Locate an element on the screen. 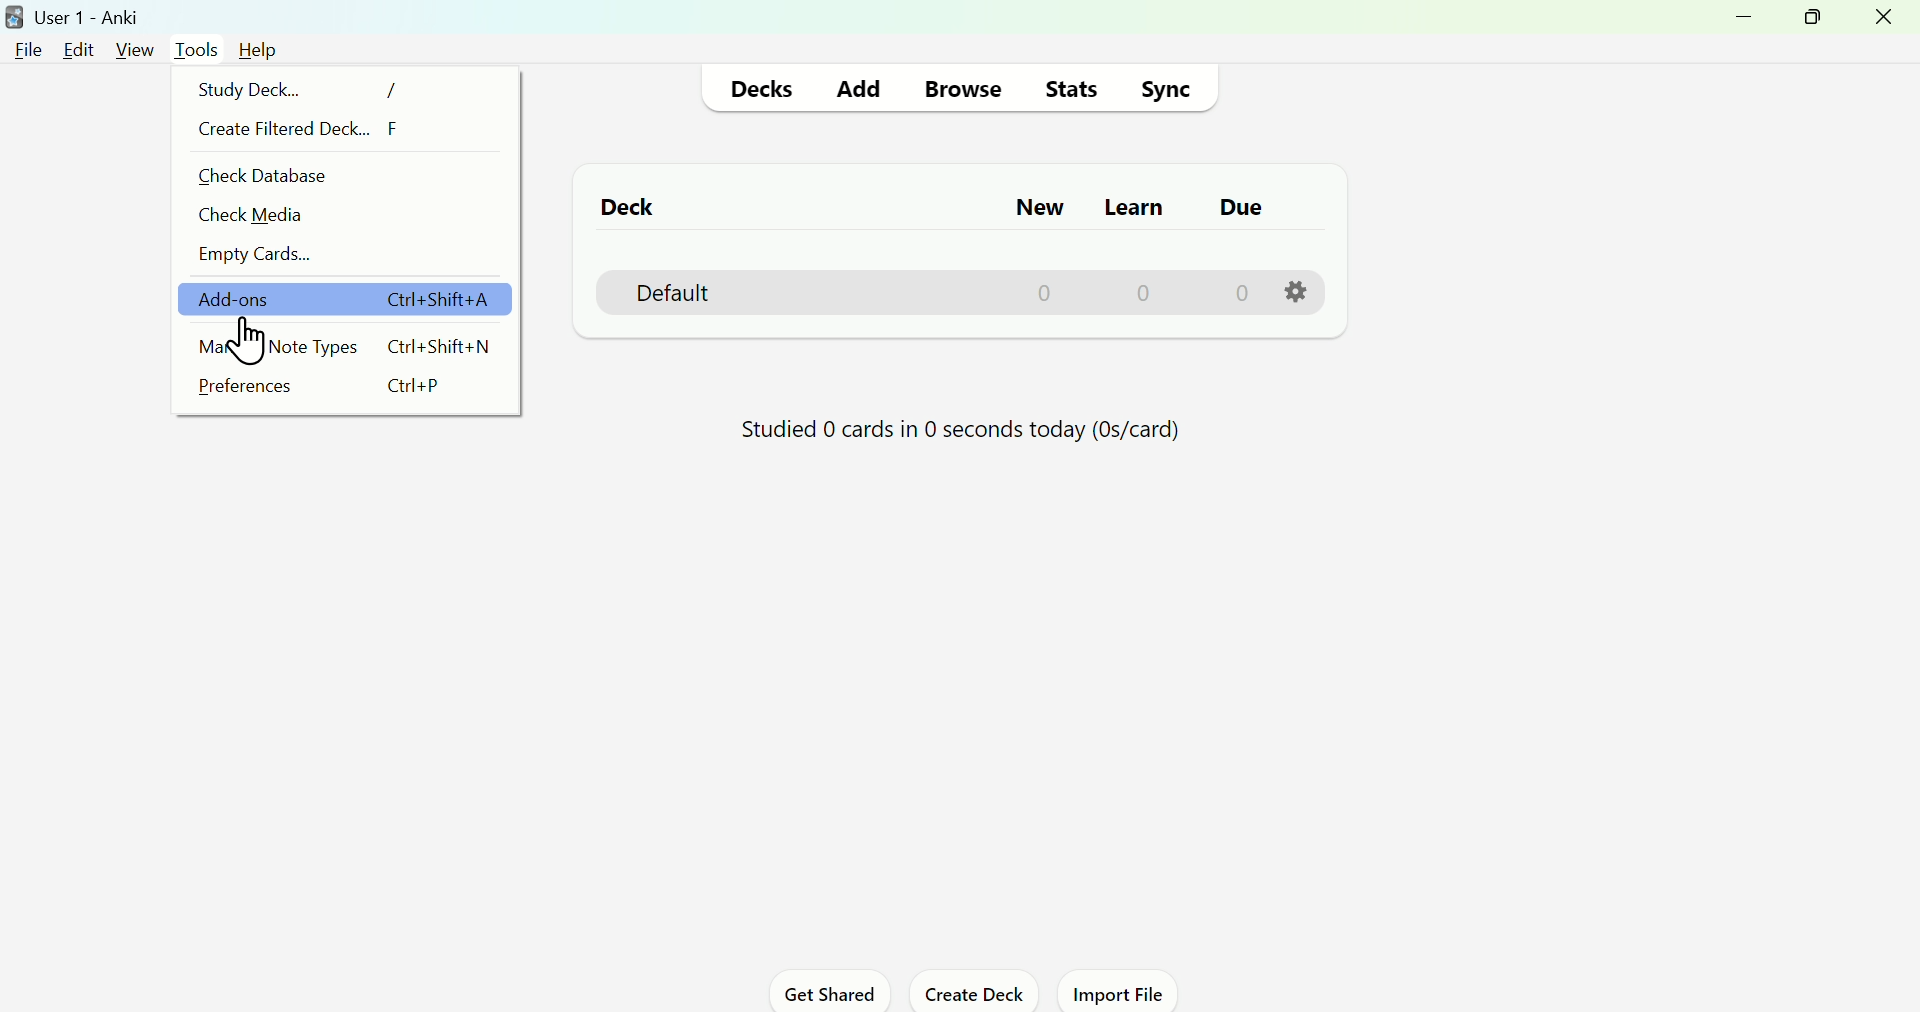  0 is located at coordinates (1044, 291).